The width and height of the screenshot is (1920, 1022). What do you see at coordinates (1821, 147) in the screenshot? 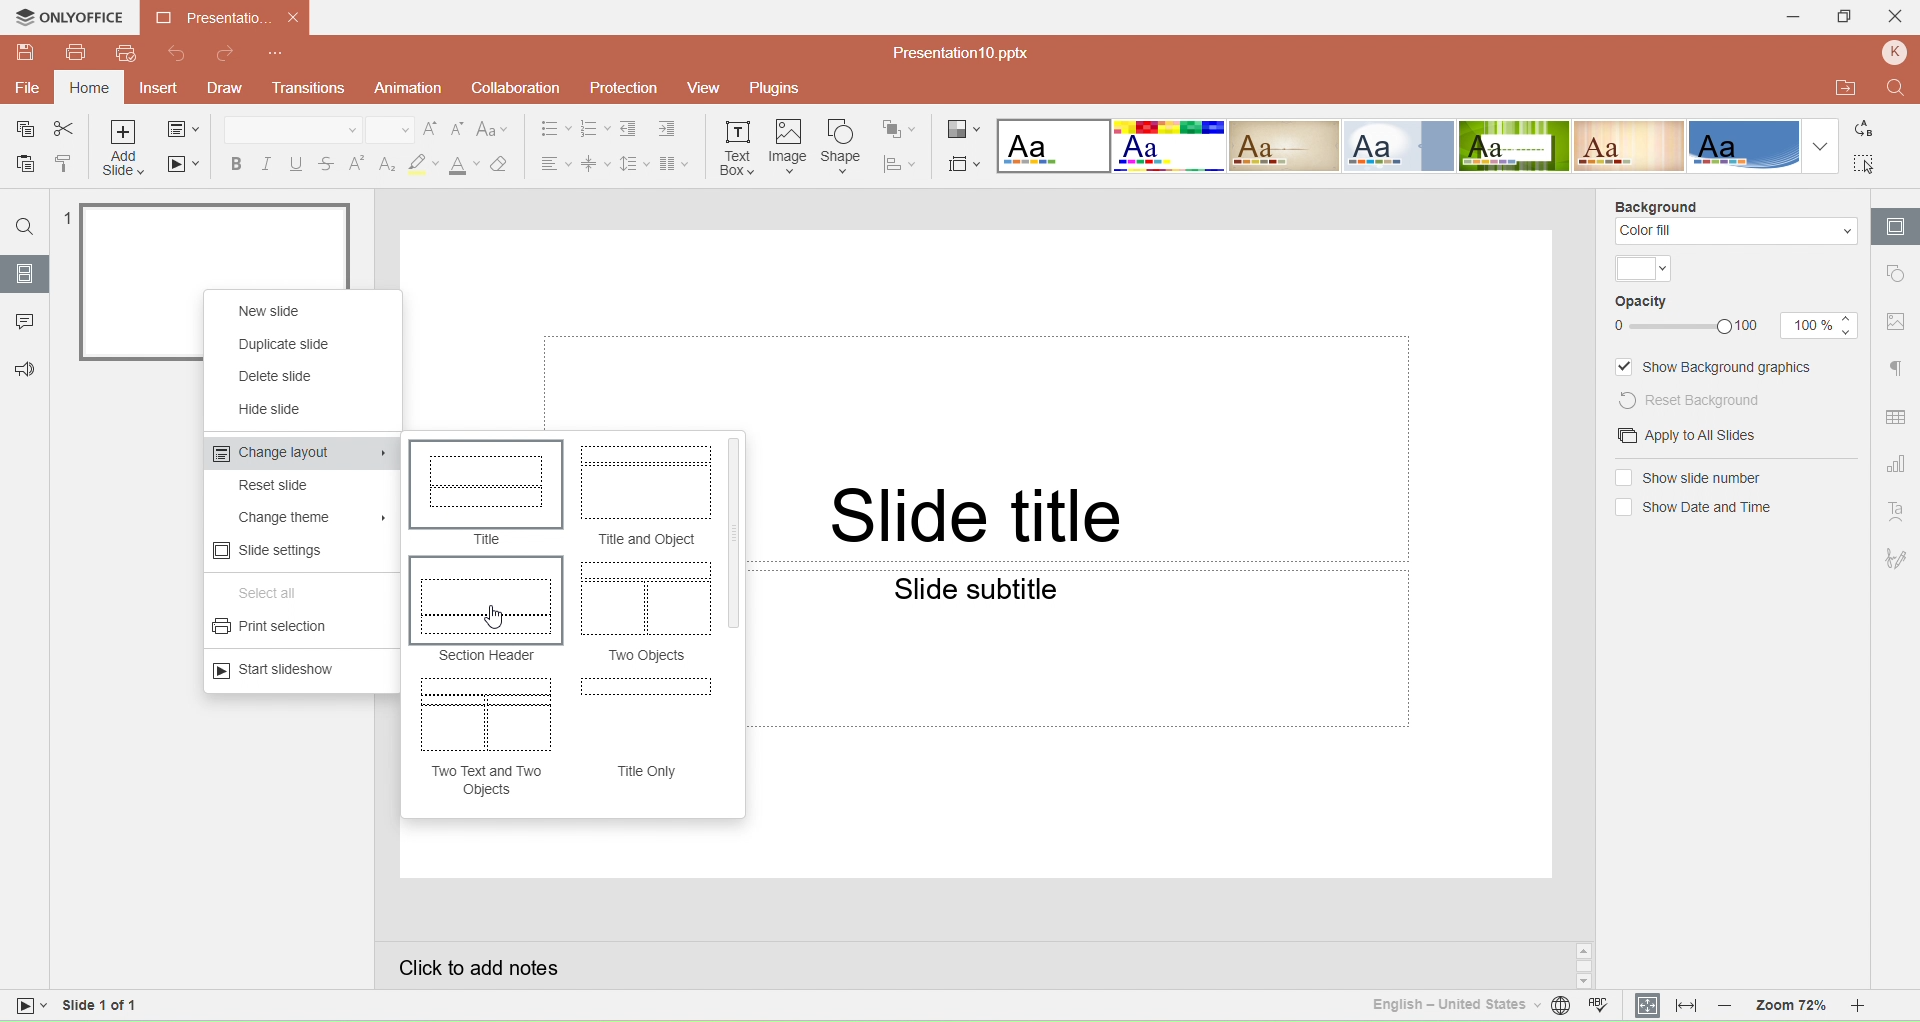
I see `Dropdown` at bounding box center [1821, 147].